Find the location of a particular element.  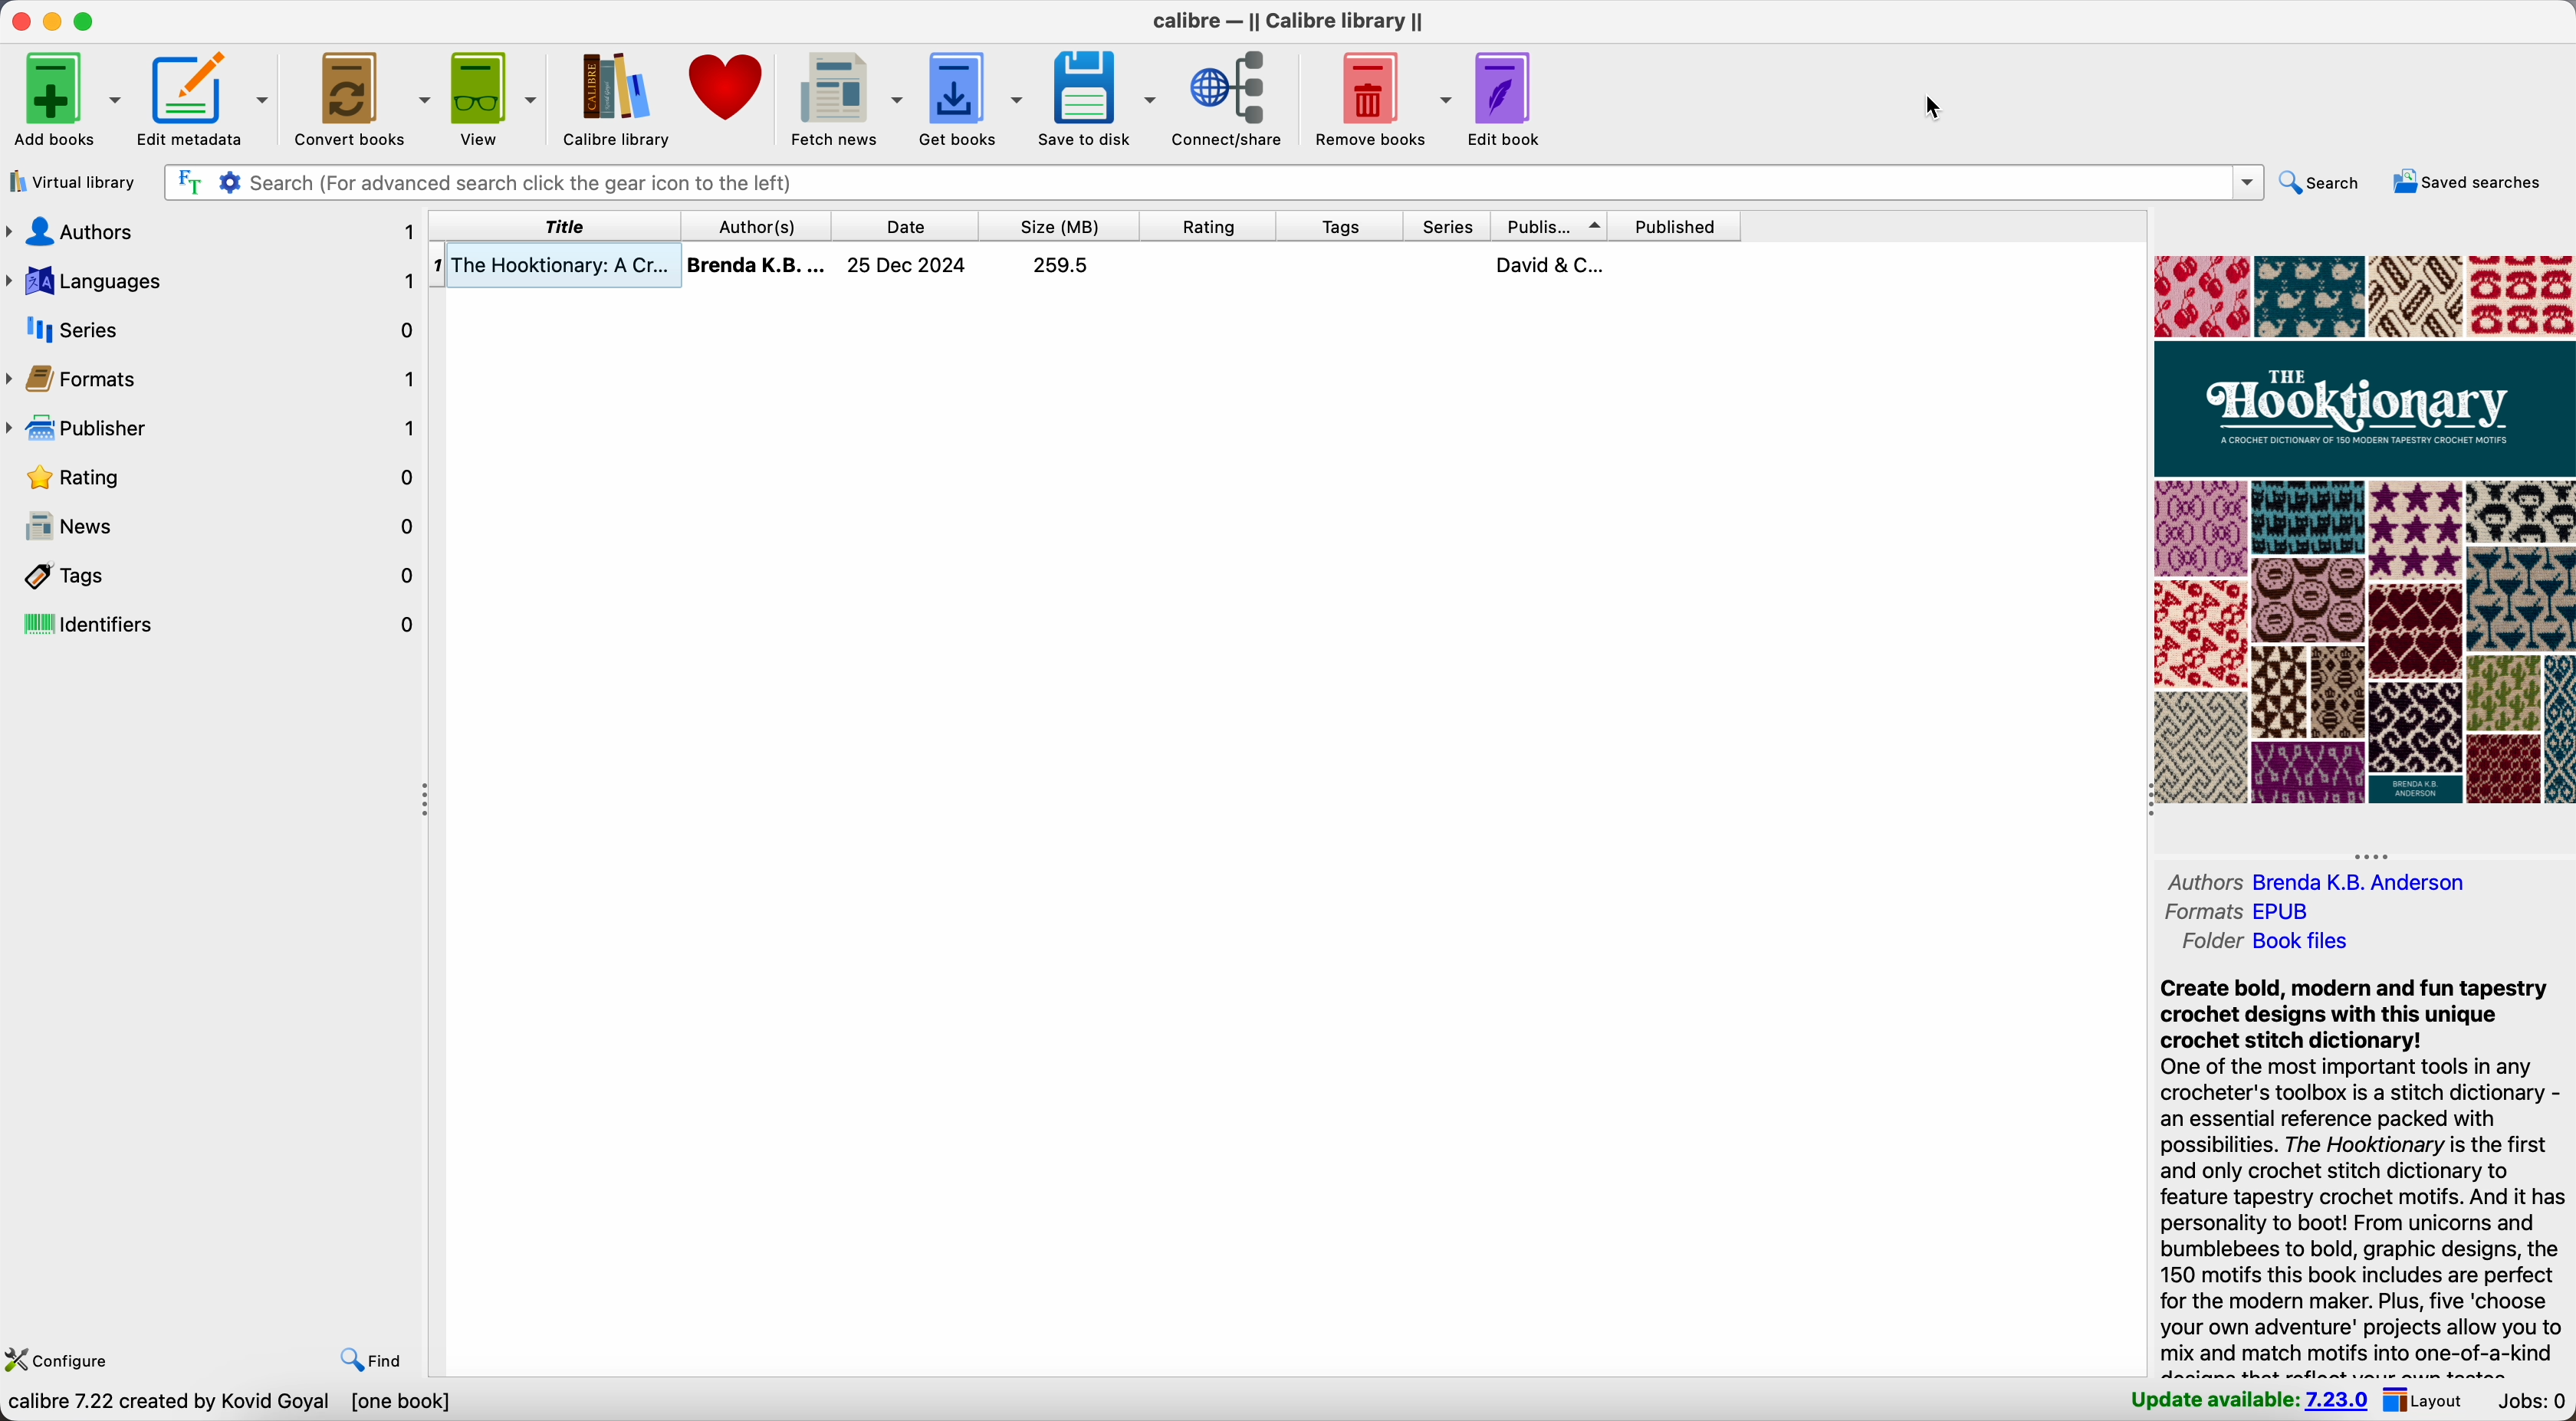

published is located at coordinates (1673, 225).